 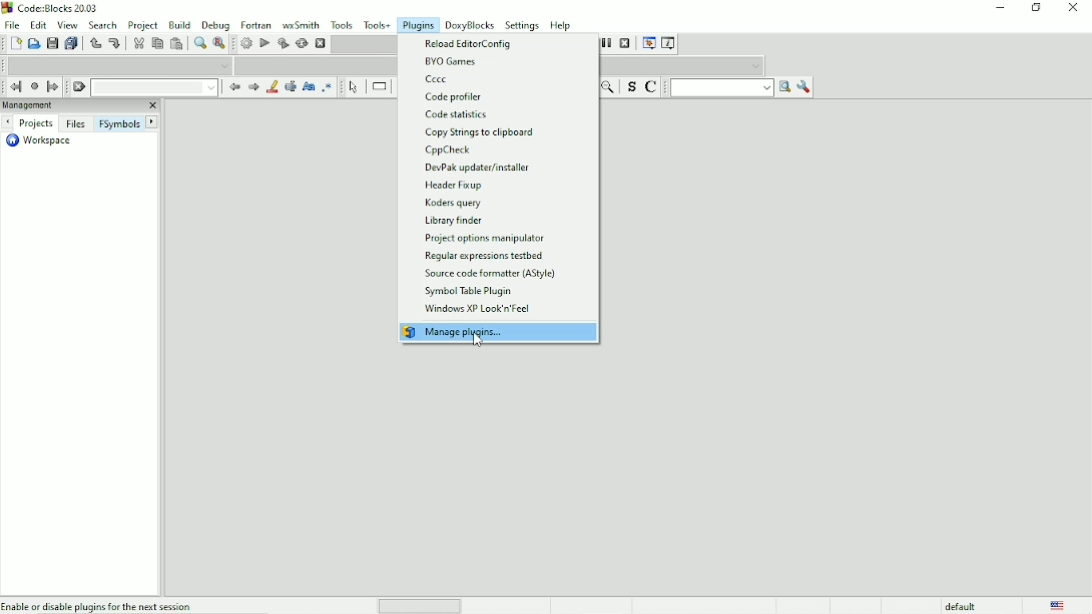 What do you see at coordinates (114, 43) in the screenshot?
I see `Redo` at bounding box center [114, 43].